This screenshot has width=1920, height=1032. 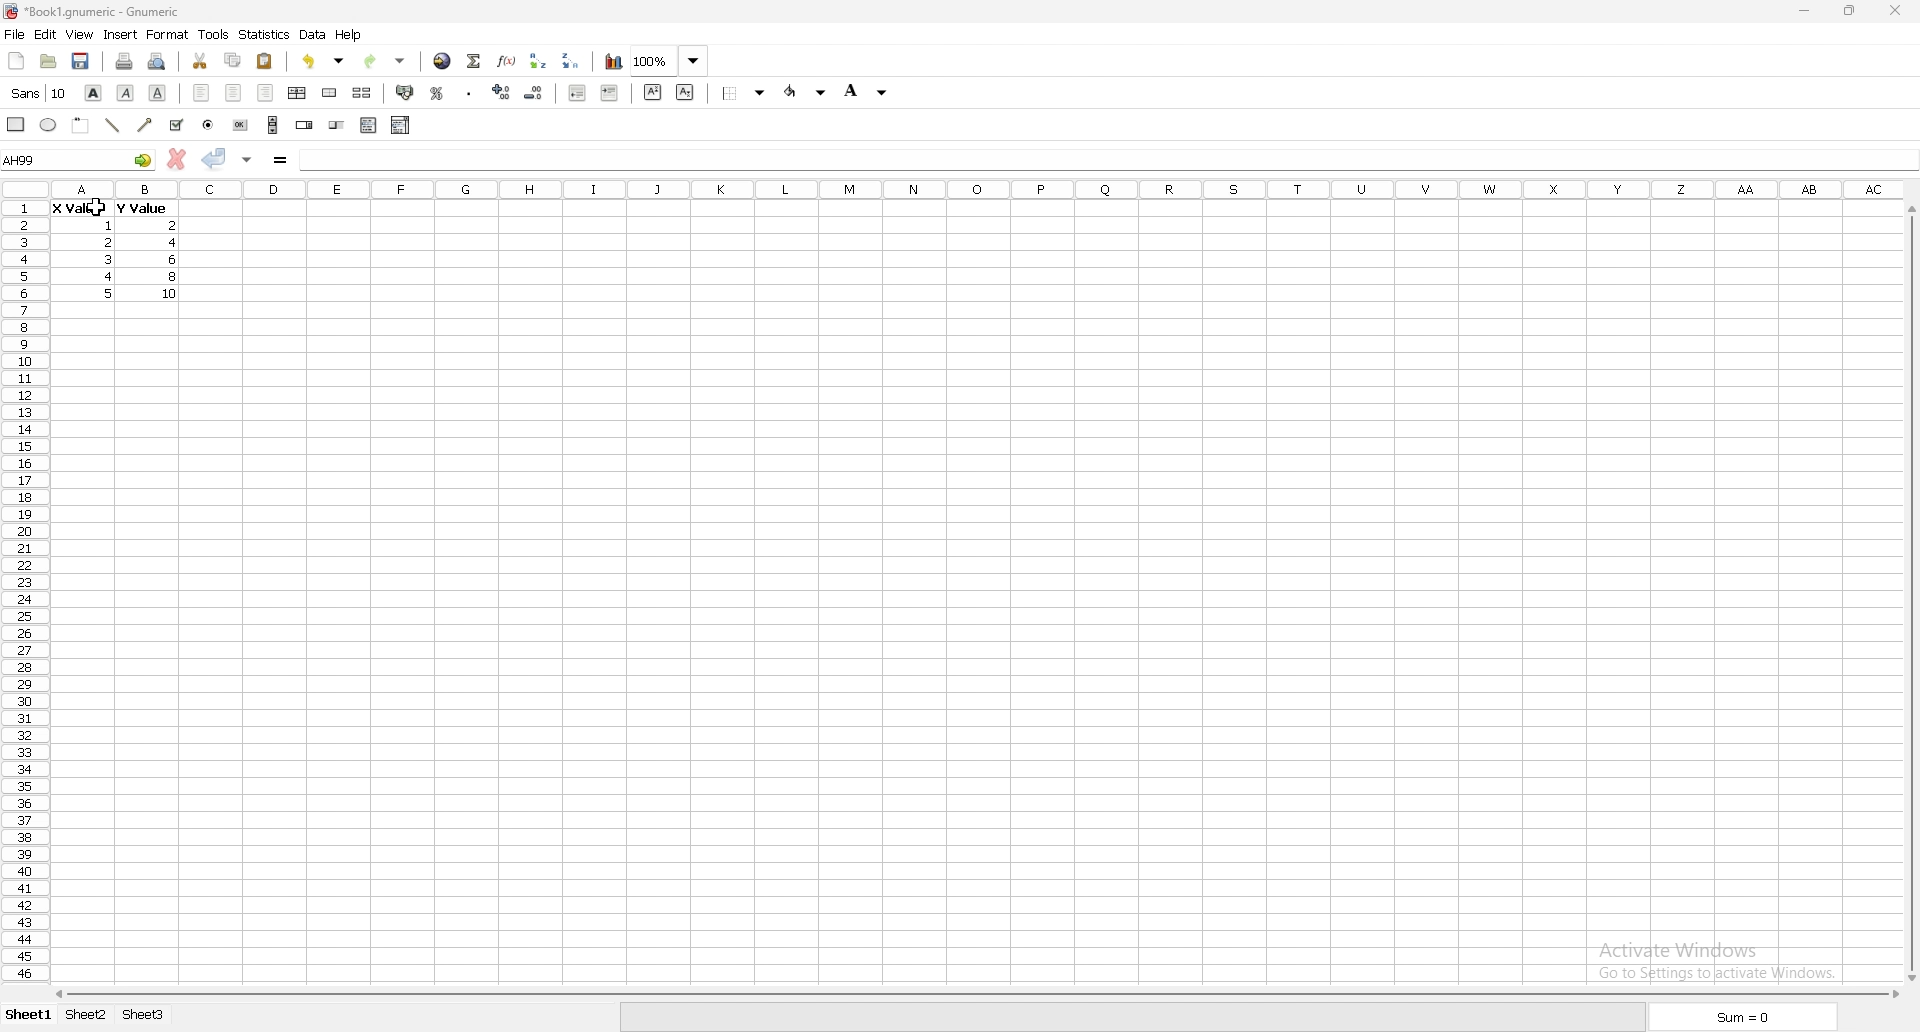 I want to click on tools, so click(x=213, y=34).